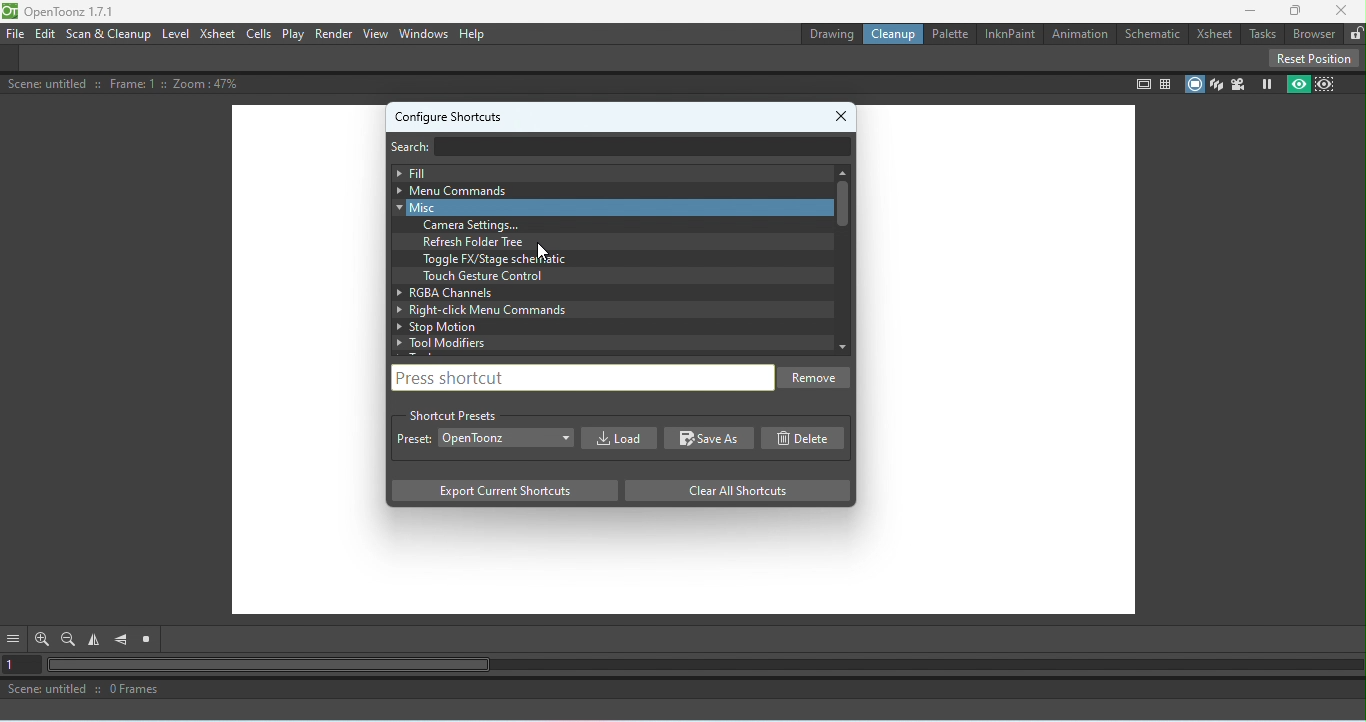  Describe the element at coordinates (333, 35) in the screenshot. I see `Render` at that location.